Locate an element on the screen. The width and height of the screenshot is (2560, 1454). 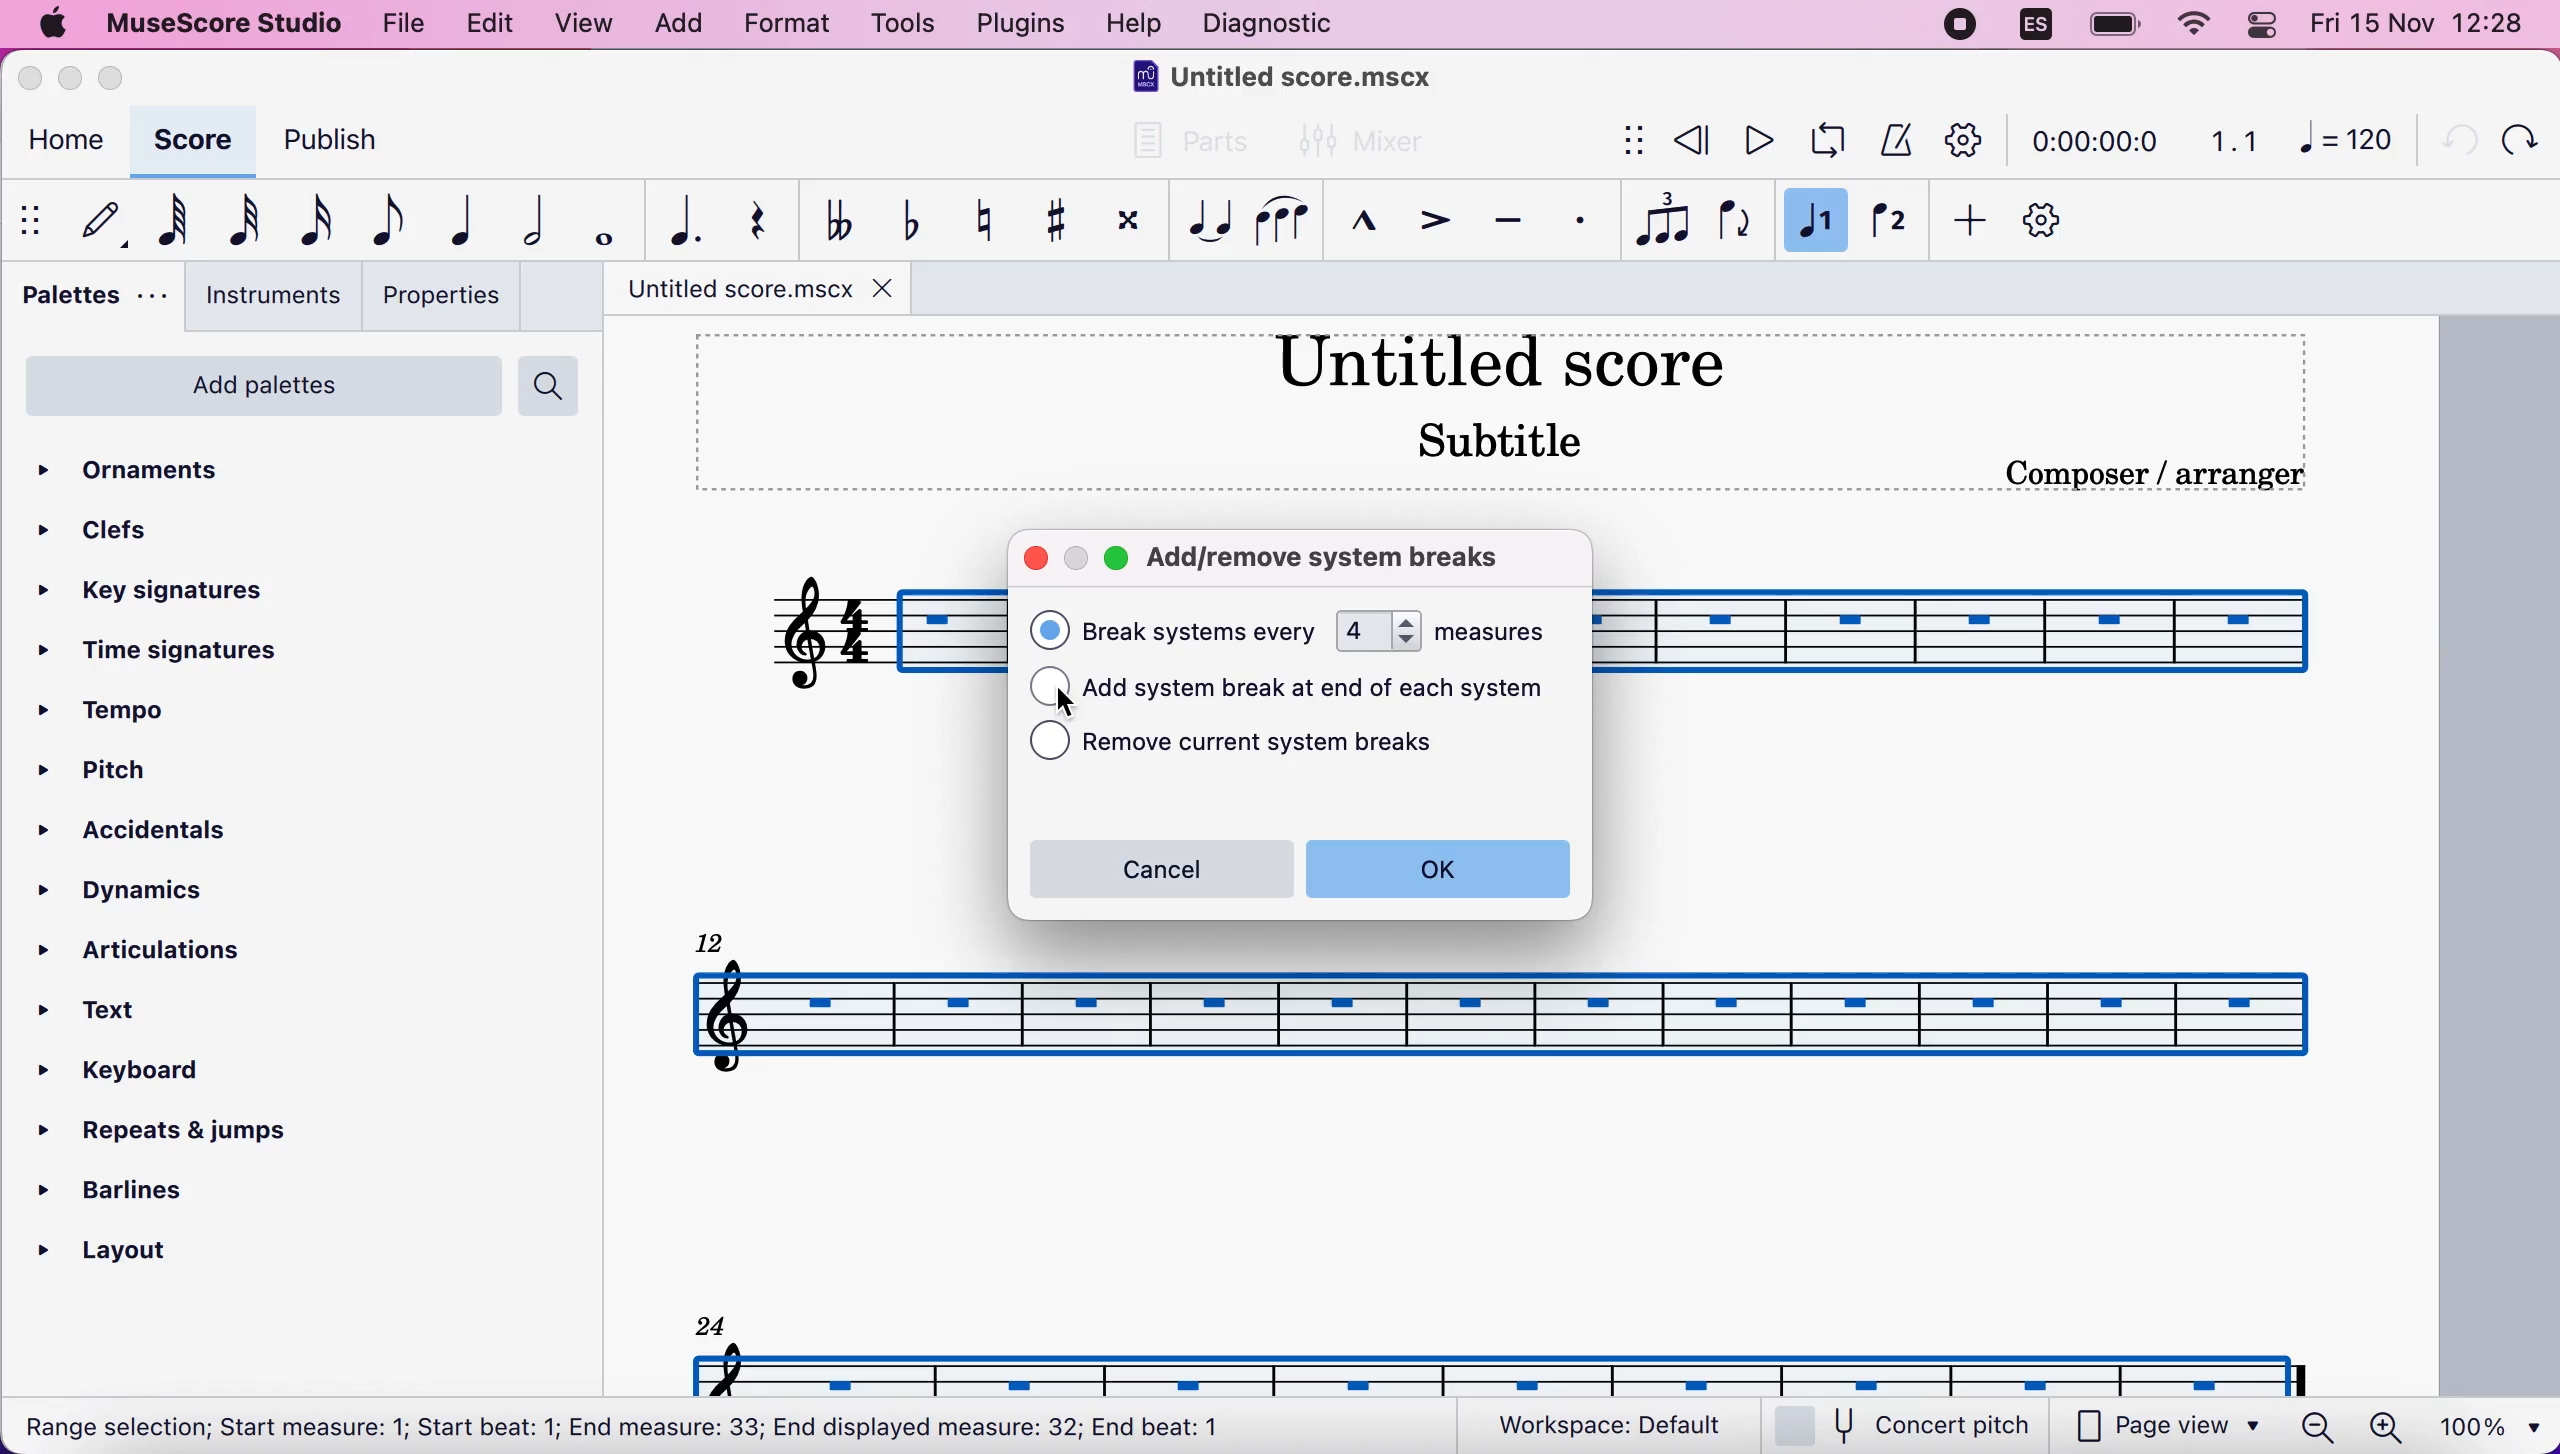
32nd note is located at coordinates (246, 220).